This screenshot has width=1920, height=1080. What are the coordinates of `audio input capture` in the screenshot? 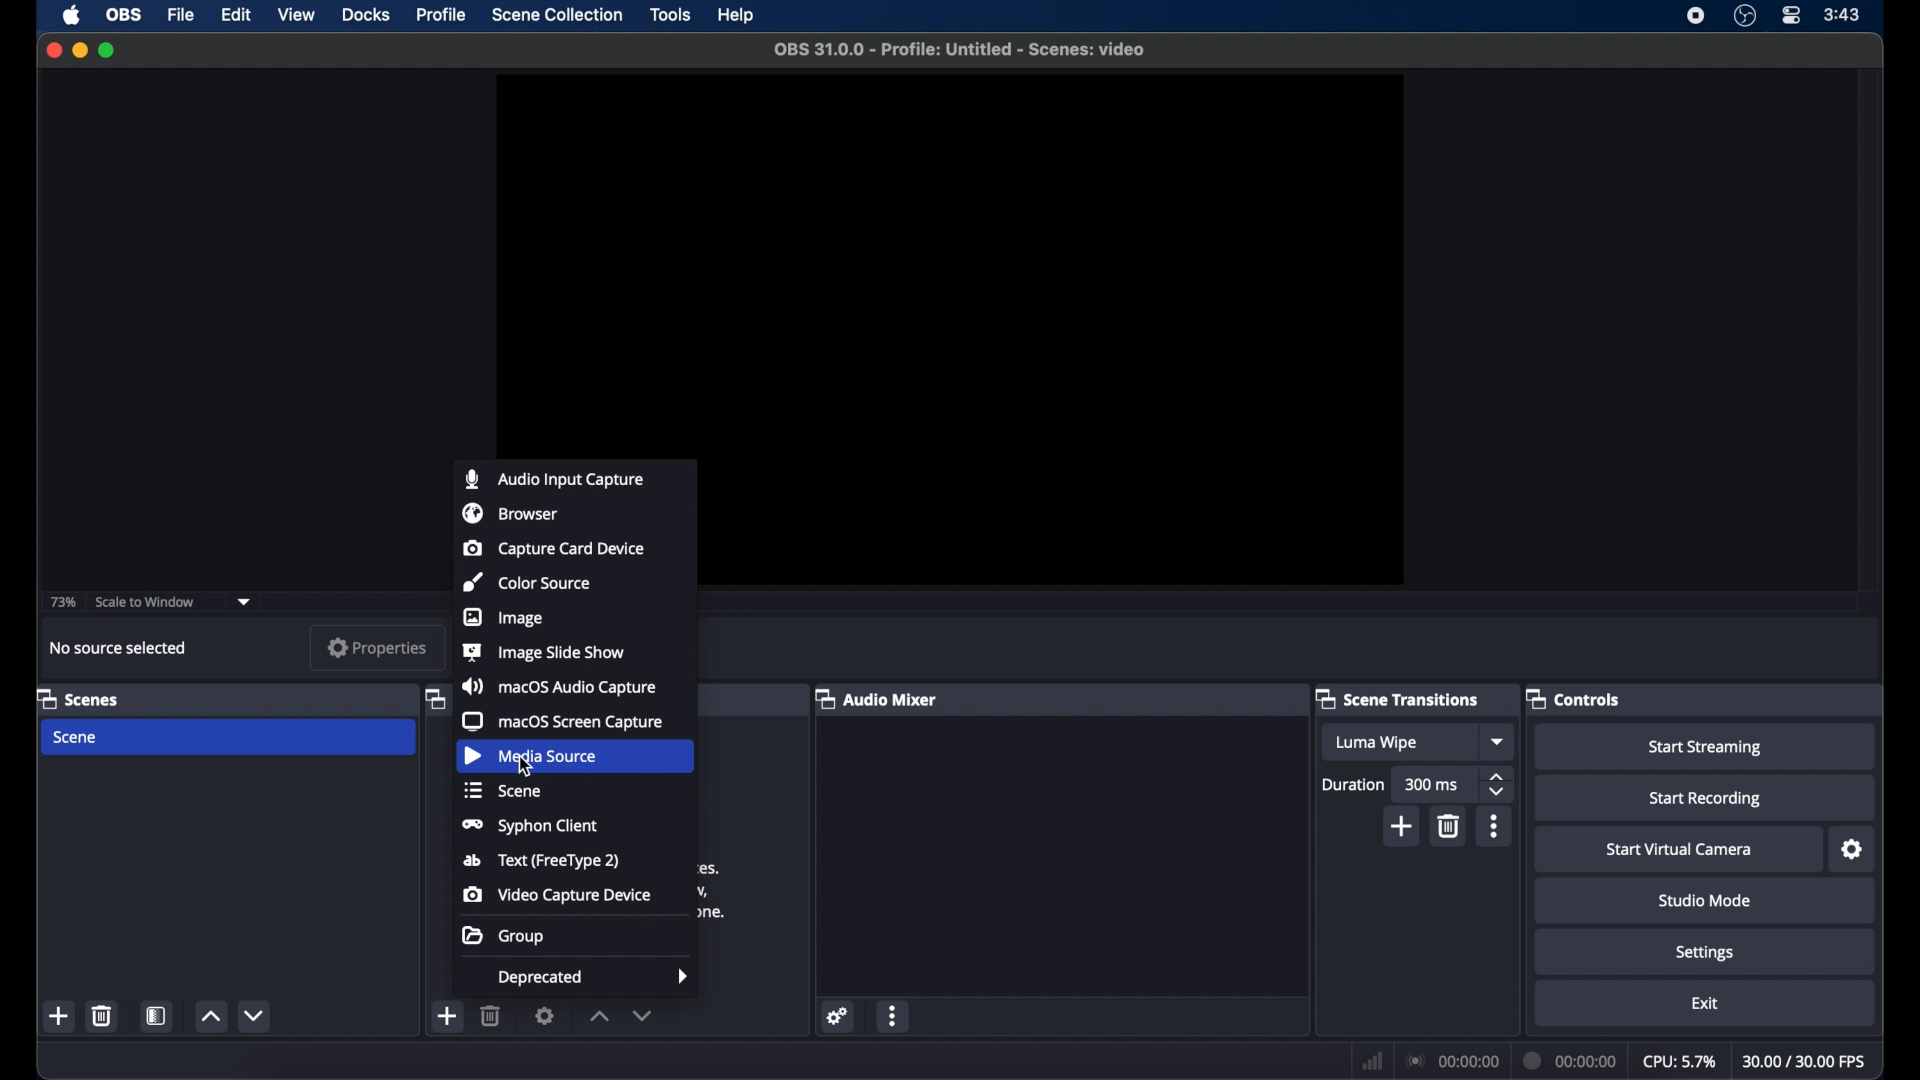 It's located at (554, 478).